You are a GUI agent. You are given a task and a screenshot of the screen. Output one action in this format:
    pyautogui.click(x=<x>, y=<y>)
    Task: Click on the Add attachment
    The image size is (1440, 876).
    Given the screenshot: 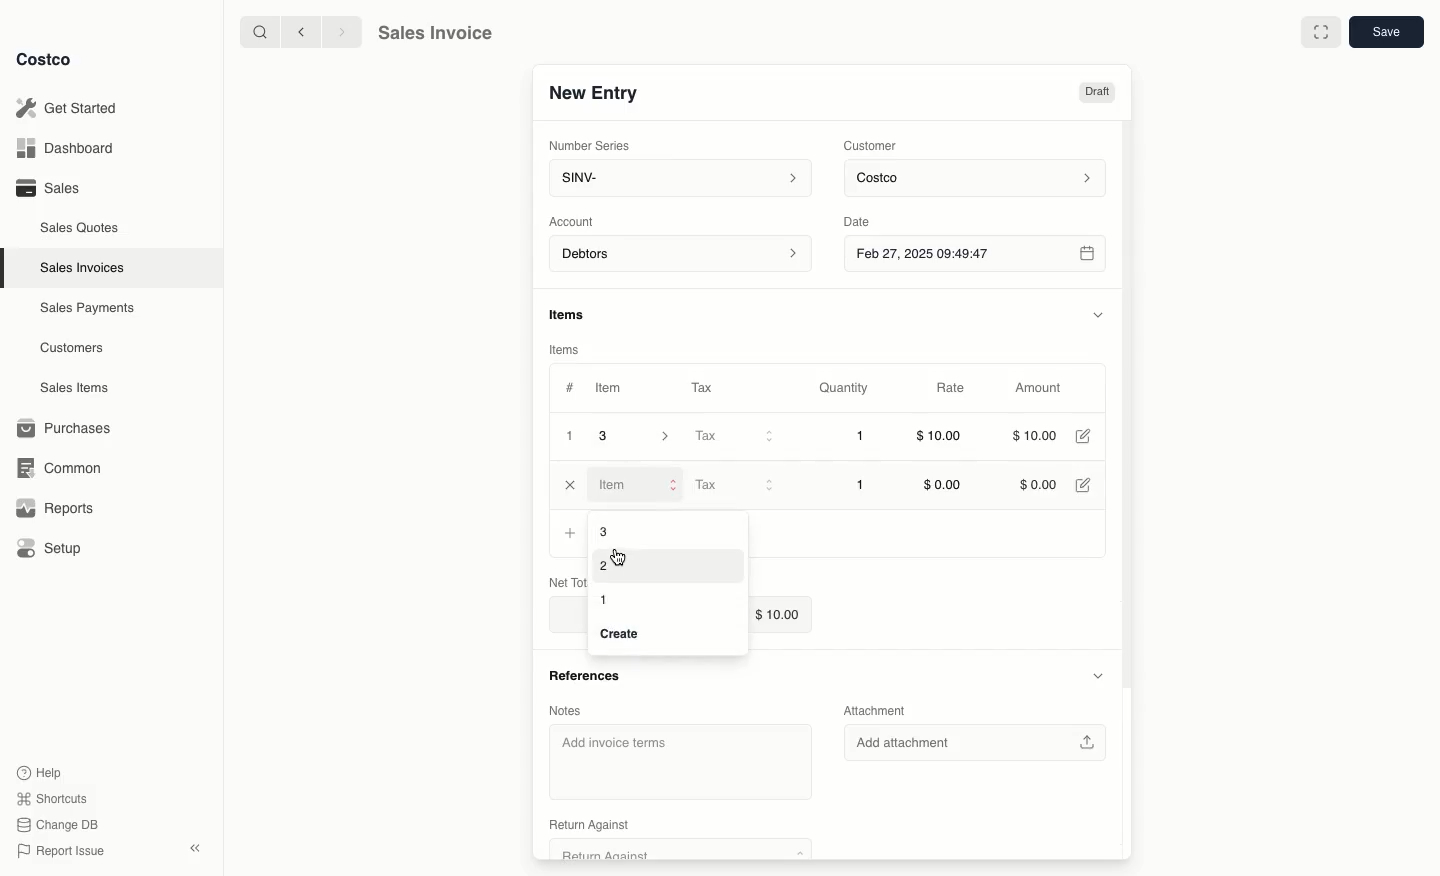 What is the action you would take?
    pyautogui.click(x=980, y=742)
    